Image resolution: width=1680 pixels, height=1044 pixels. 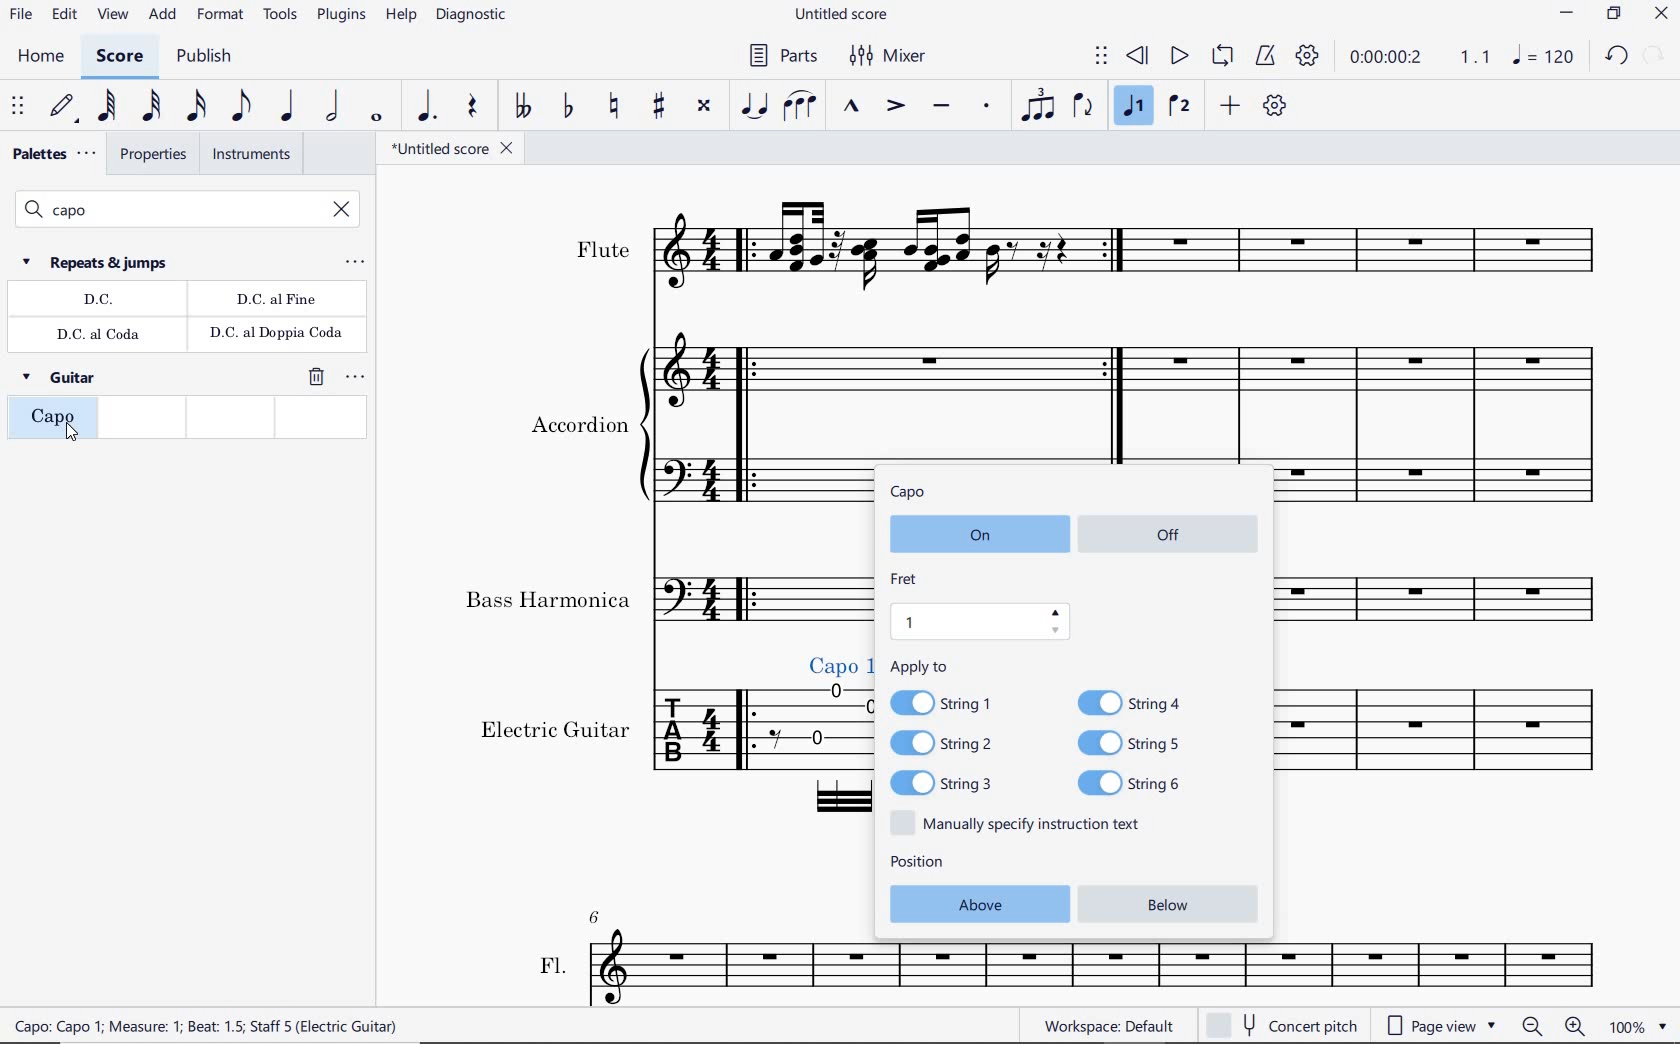 I want to click on whole note, so click(x=377, y=116).